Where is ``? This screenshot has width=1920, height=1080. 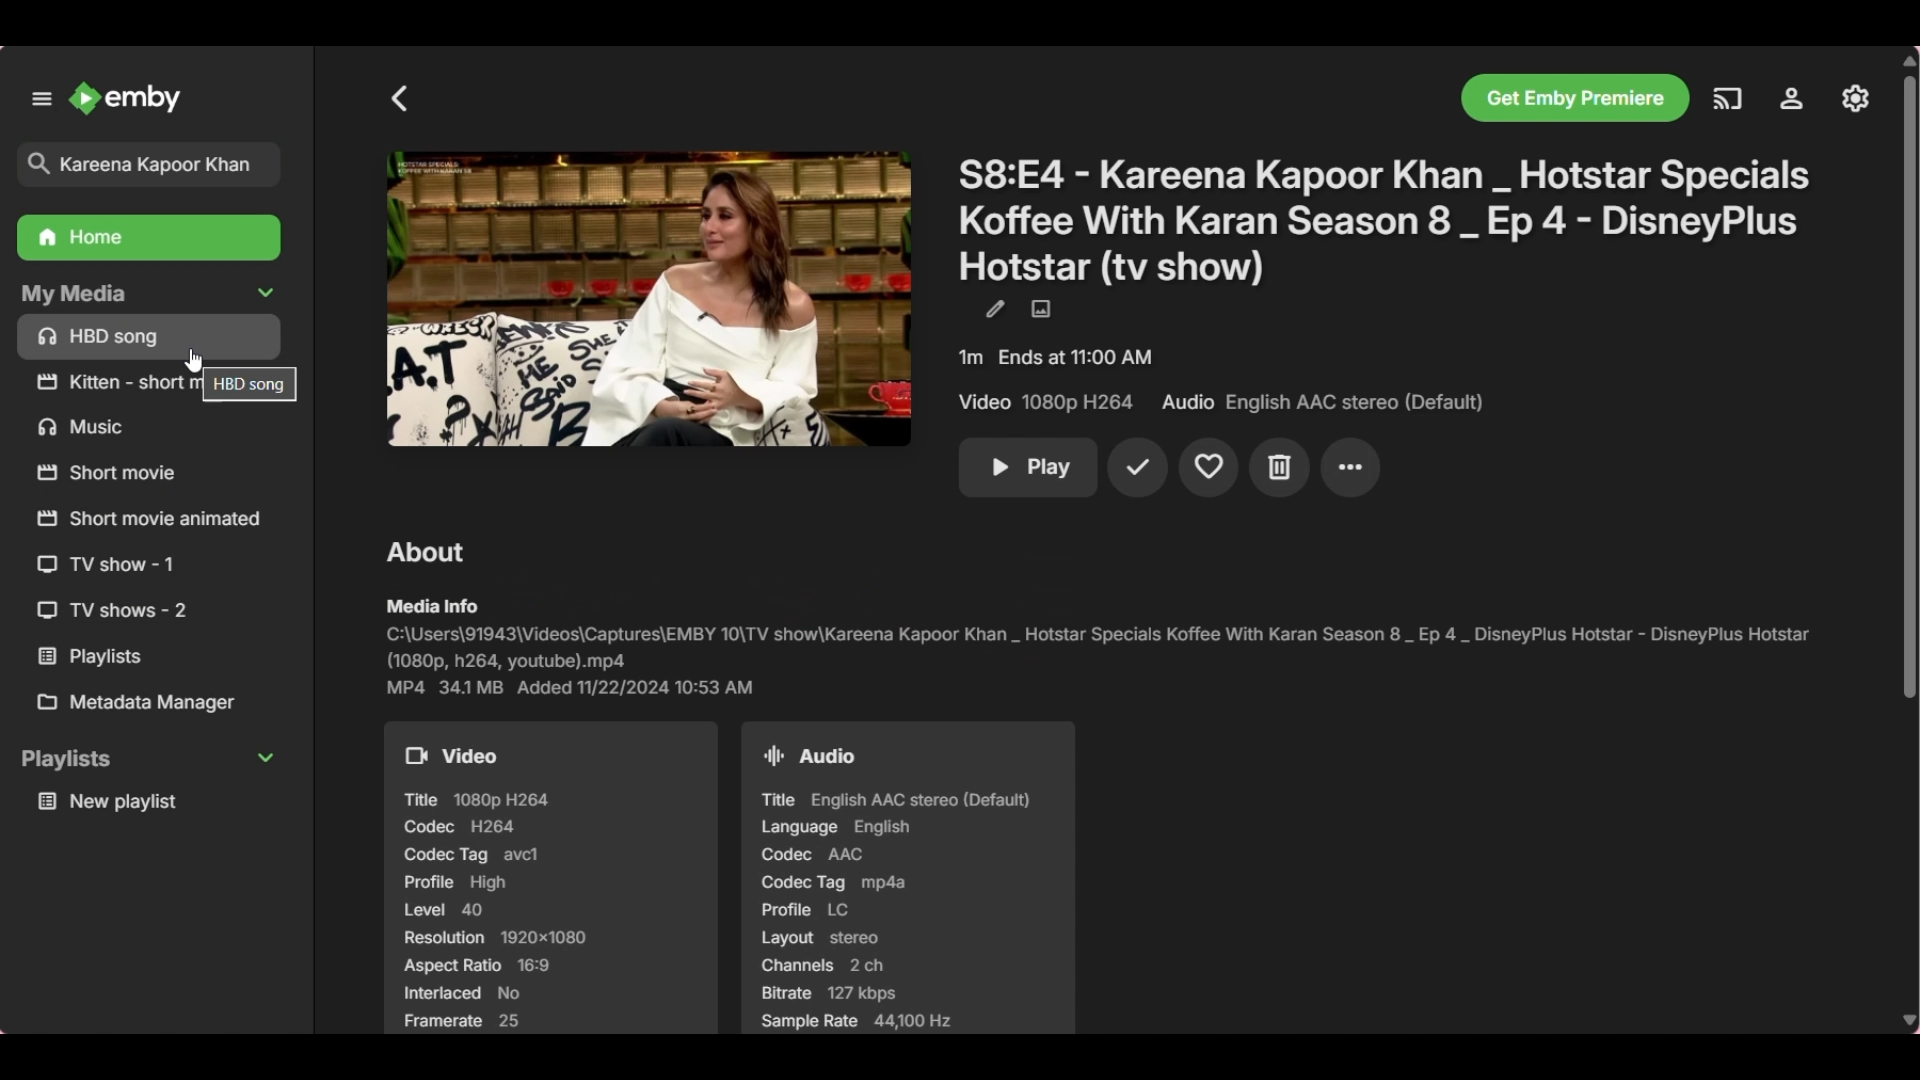
 is located at coordinates (148, 520).